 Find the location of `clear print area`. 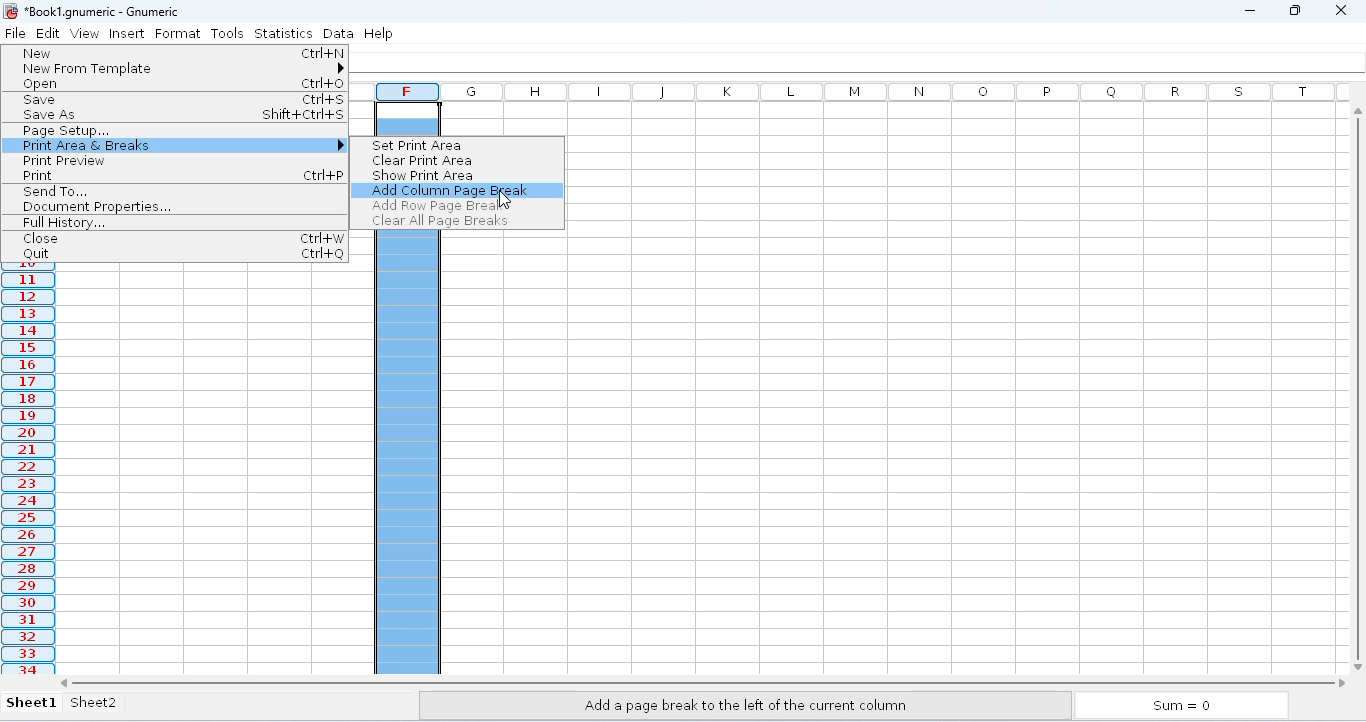

clear print area is located at coordinates (420, 160).